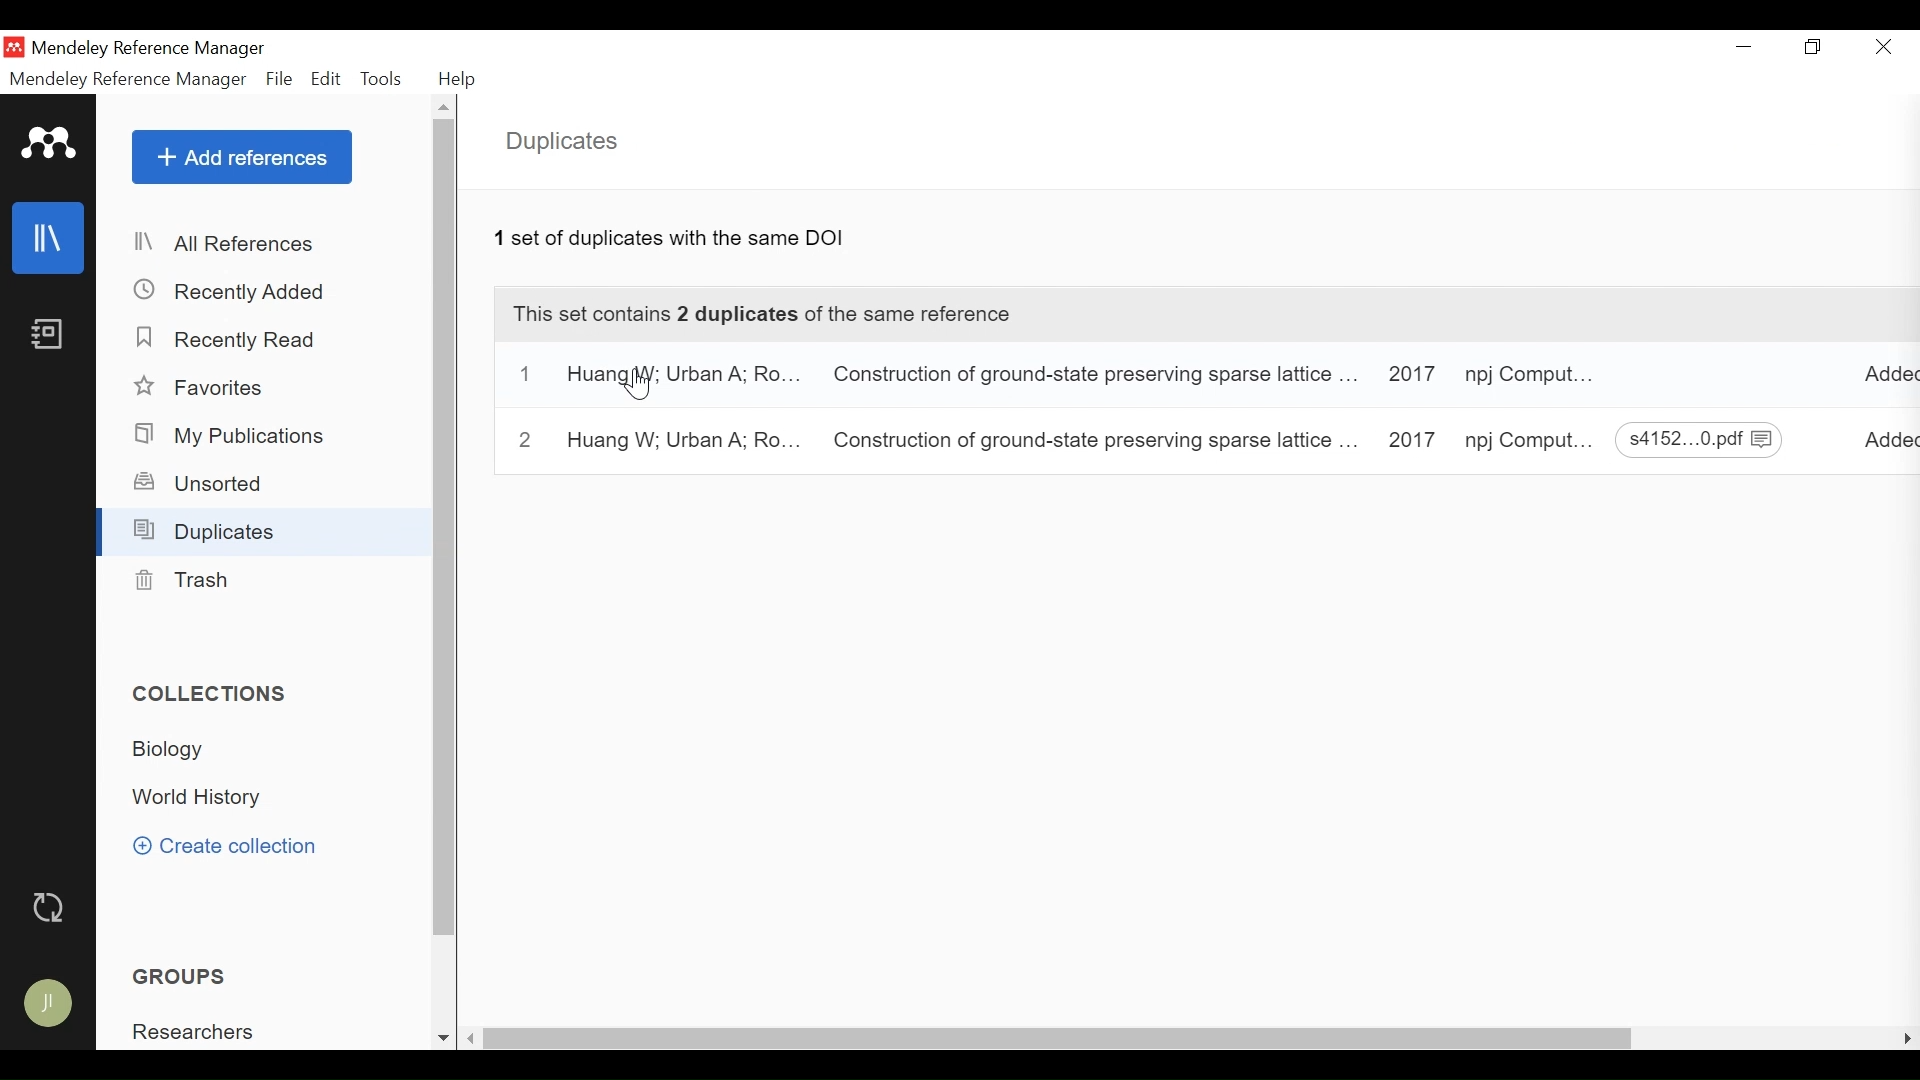 This screenshot has width=1920, height=1080. Describe the element at coordinates (1091, 378) in the screenshot. I see `Construction of ground-state preserving sparse lattice..` at that location.